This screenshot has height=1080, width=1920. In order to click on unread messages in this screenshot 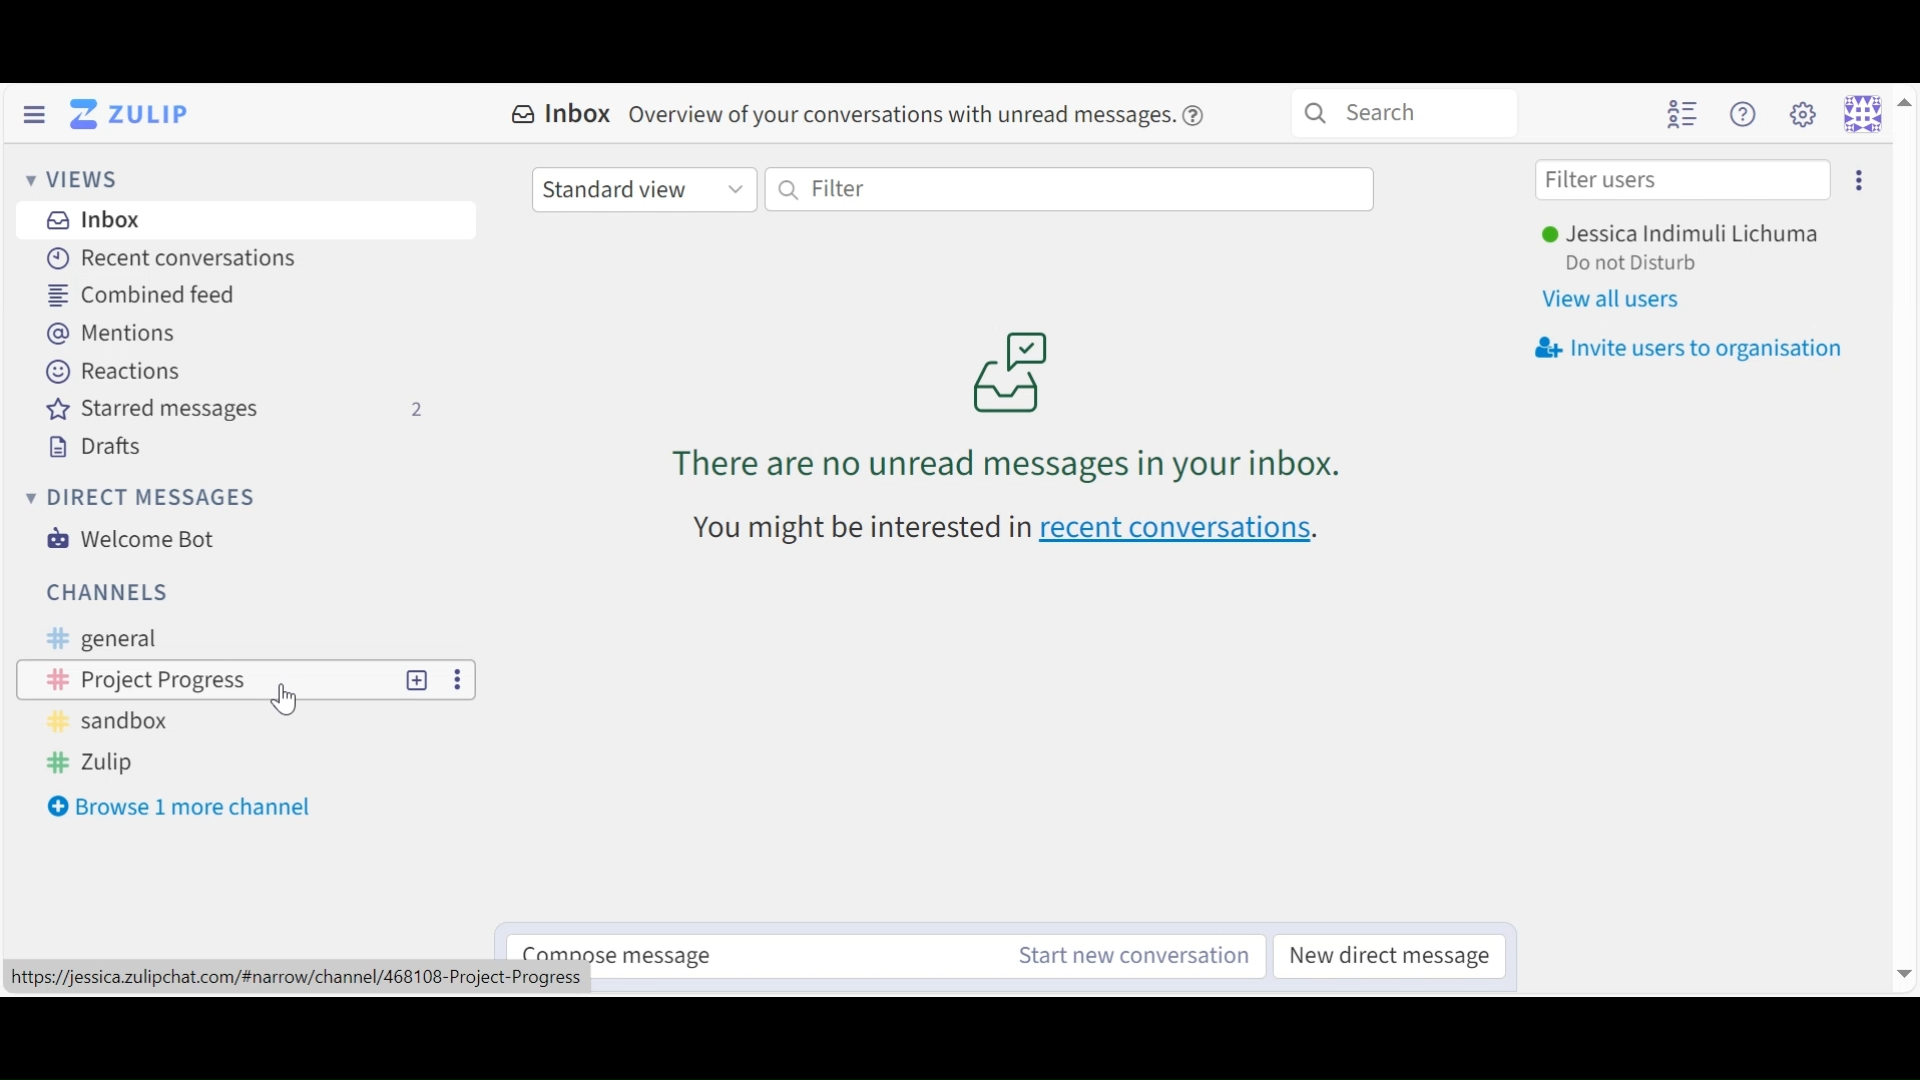, I will do `click(1026, 405)`.